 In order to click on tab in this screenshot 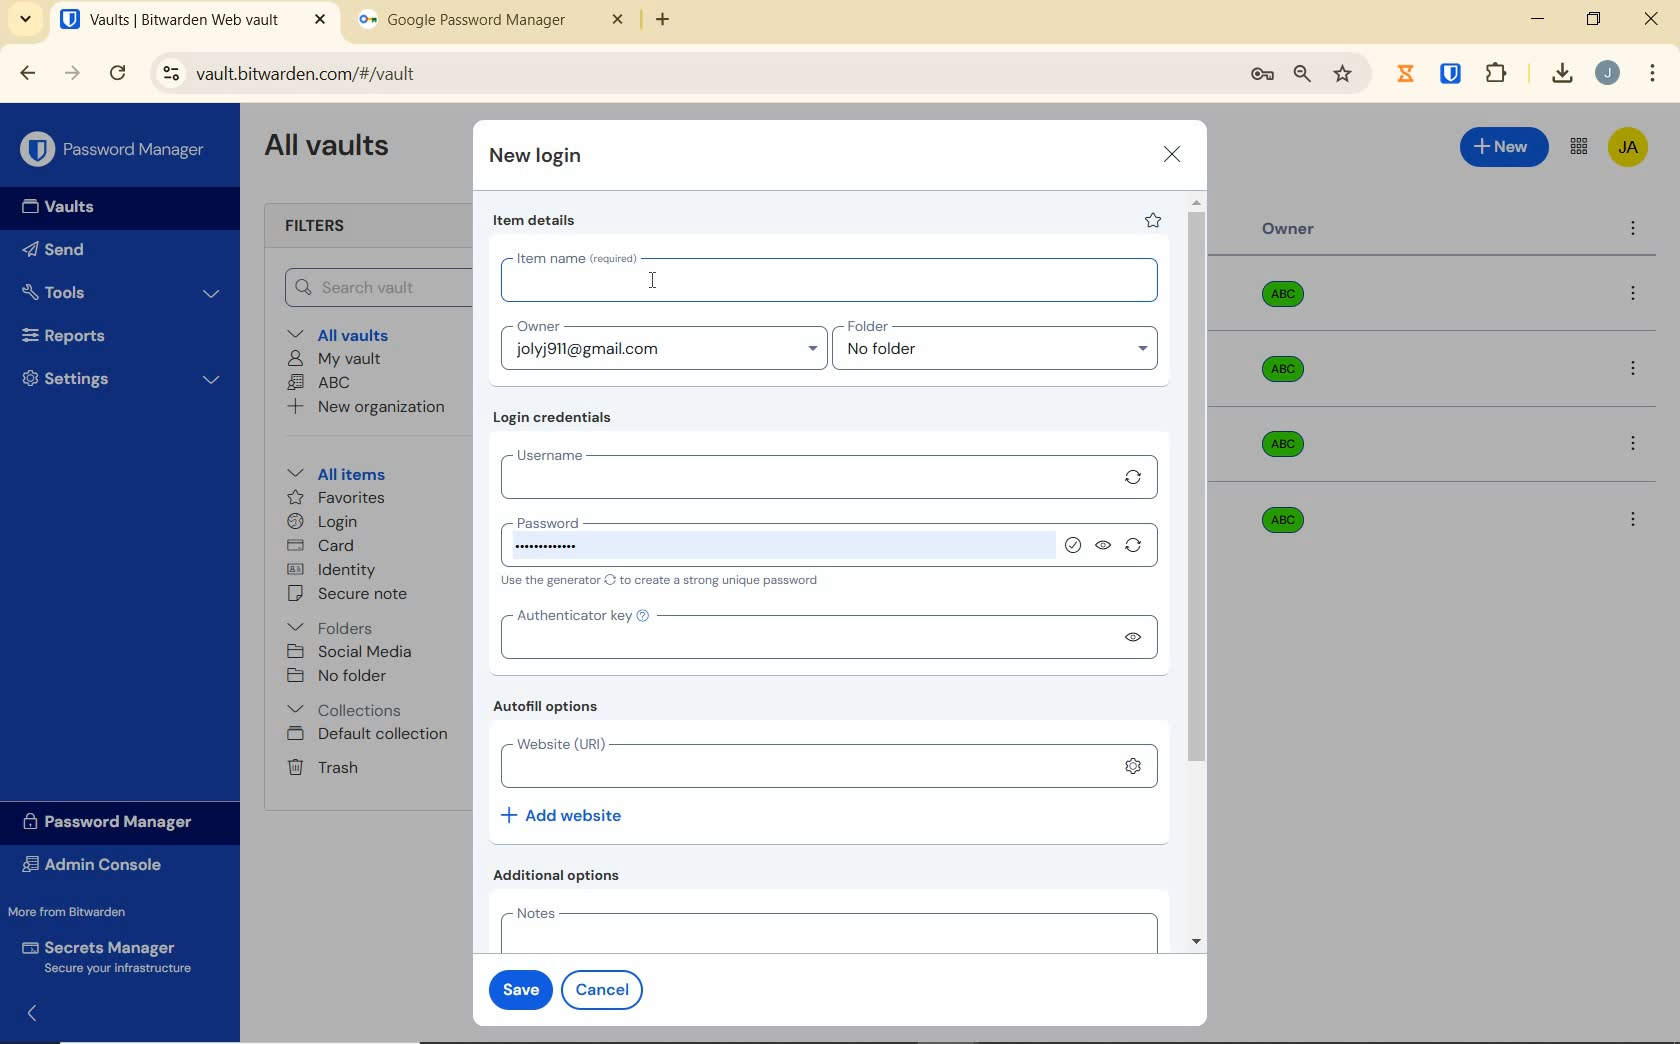, I will do `click(491, 24)`.